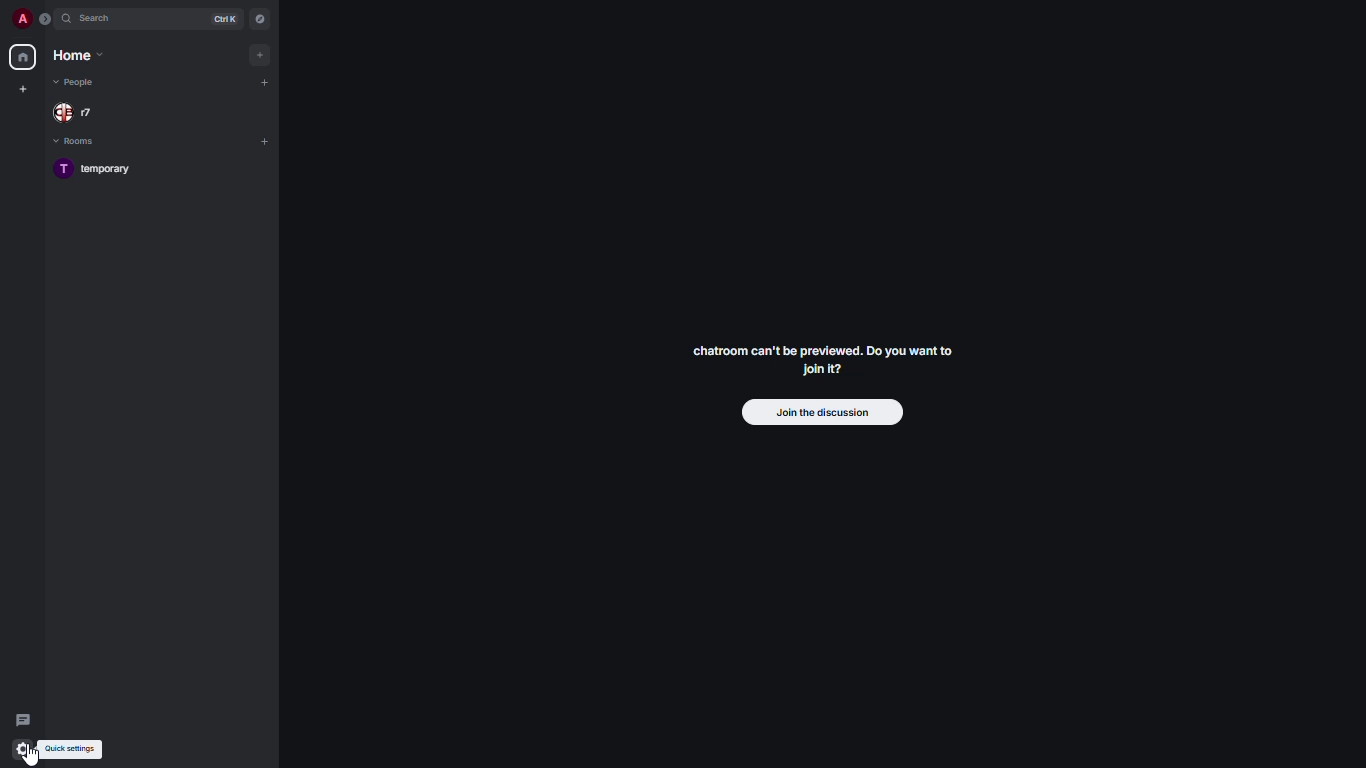 The image size is (1366, 768). What do you see at coordinates (78, 54) in the screenshot?
I see `home` at bounding box center [78, 54].